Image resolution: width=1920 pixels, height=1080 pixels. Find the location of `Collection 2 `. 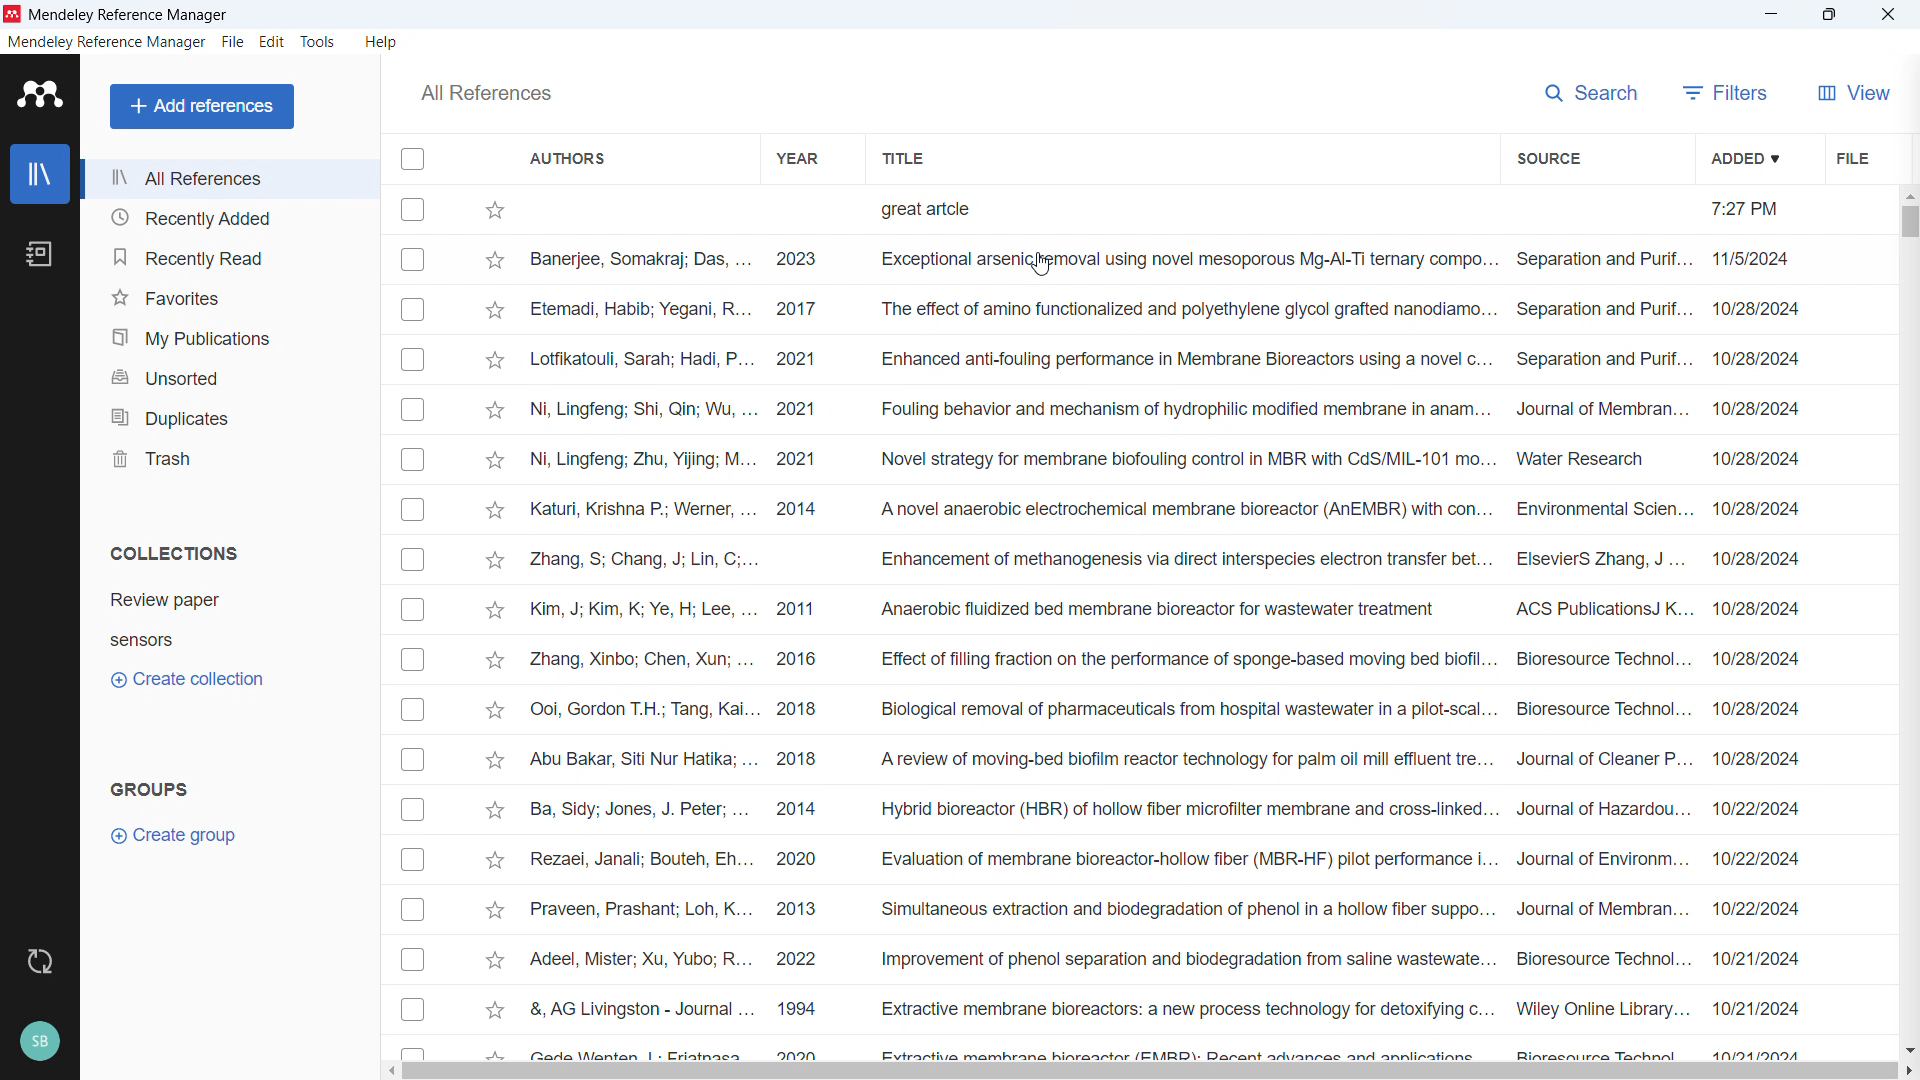

Collection 2  is located at coordinates (141, 640).